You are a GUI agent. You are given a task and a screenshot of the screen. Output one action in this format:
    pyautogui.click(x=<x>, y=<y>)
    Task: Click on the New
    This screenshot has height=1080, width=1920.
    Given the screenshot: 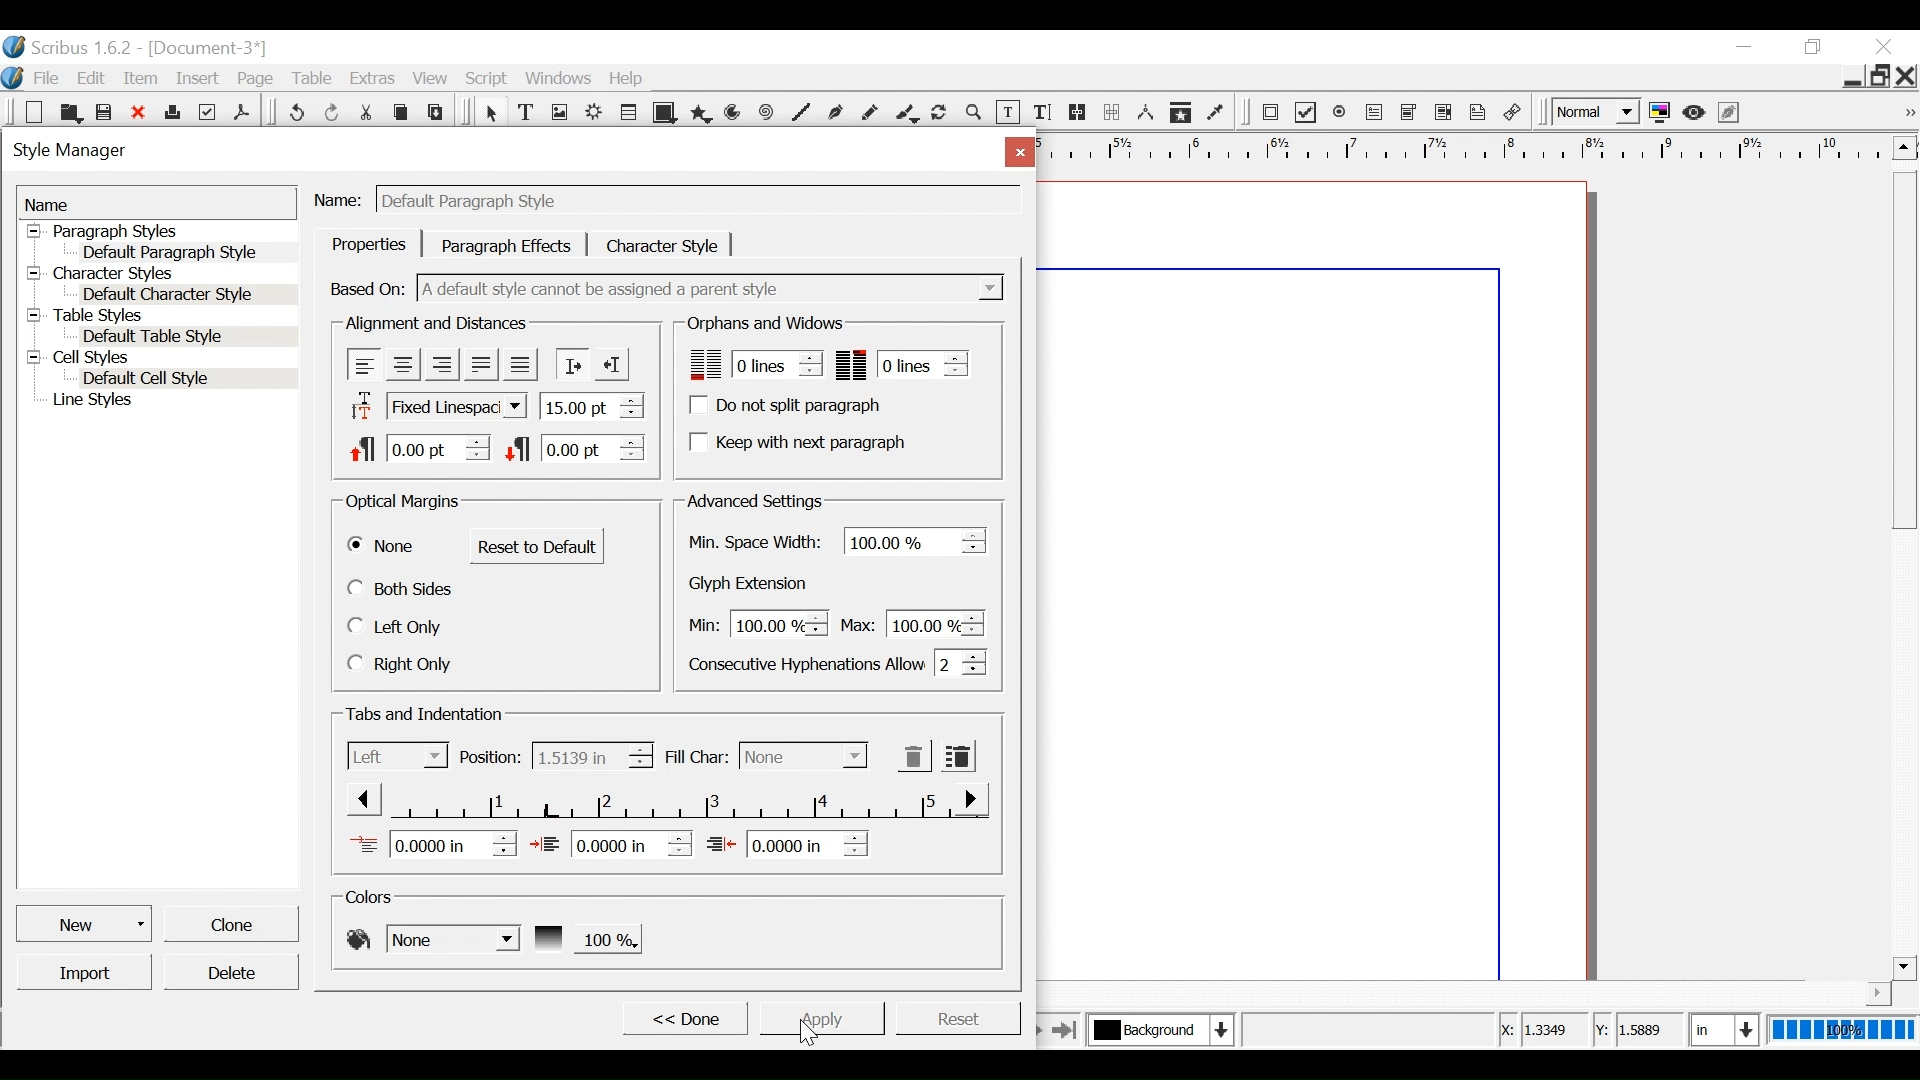 What is the action you would take?
    pyautogui.click(x=86, y=922)
    